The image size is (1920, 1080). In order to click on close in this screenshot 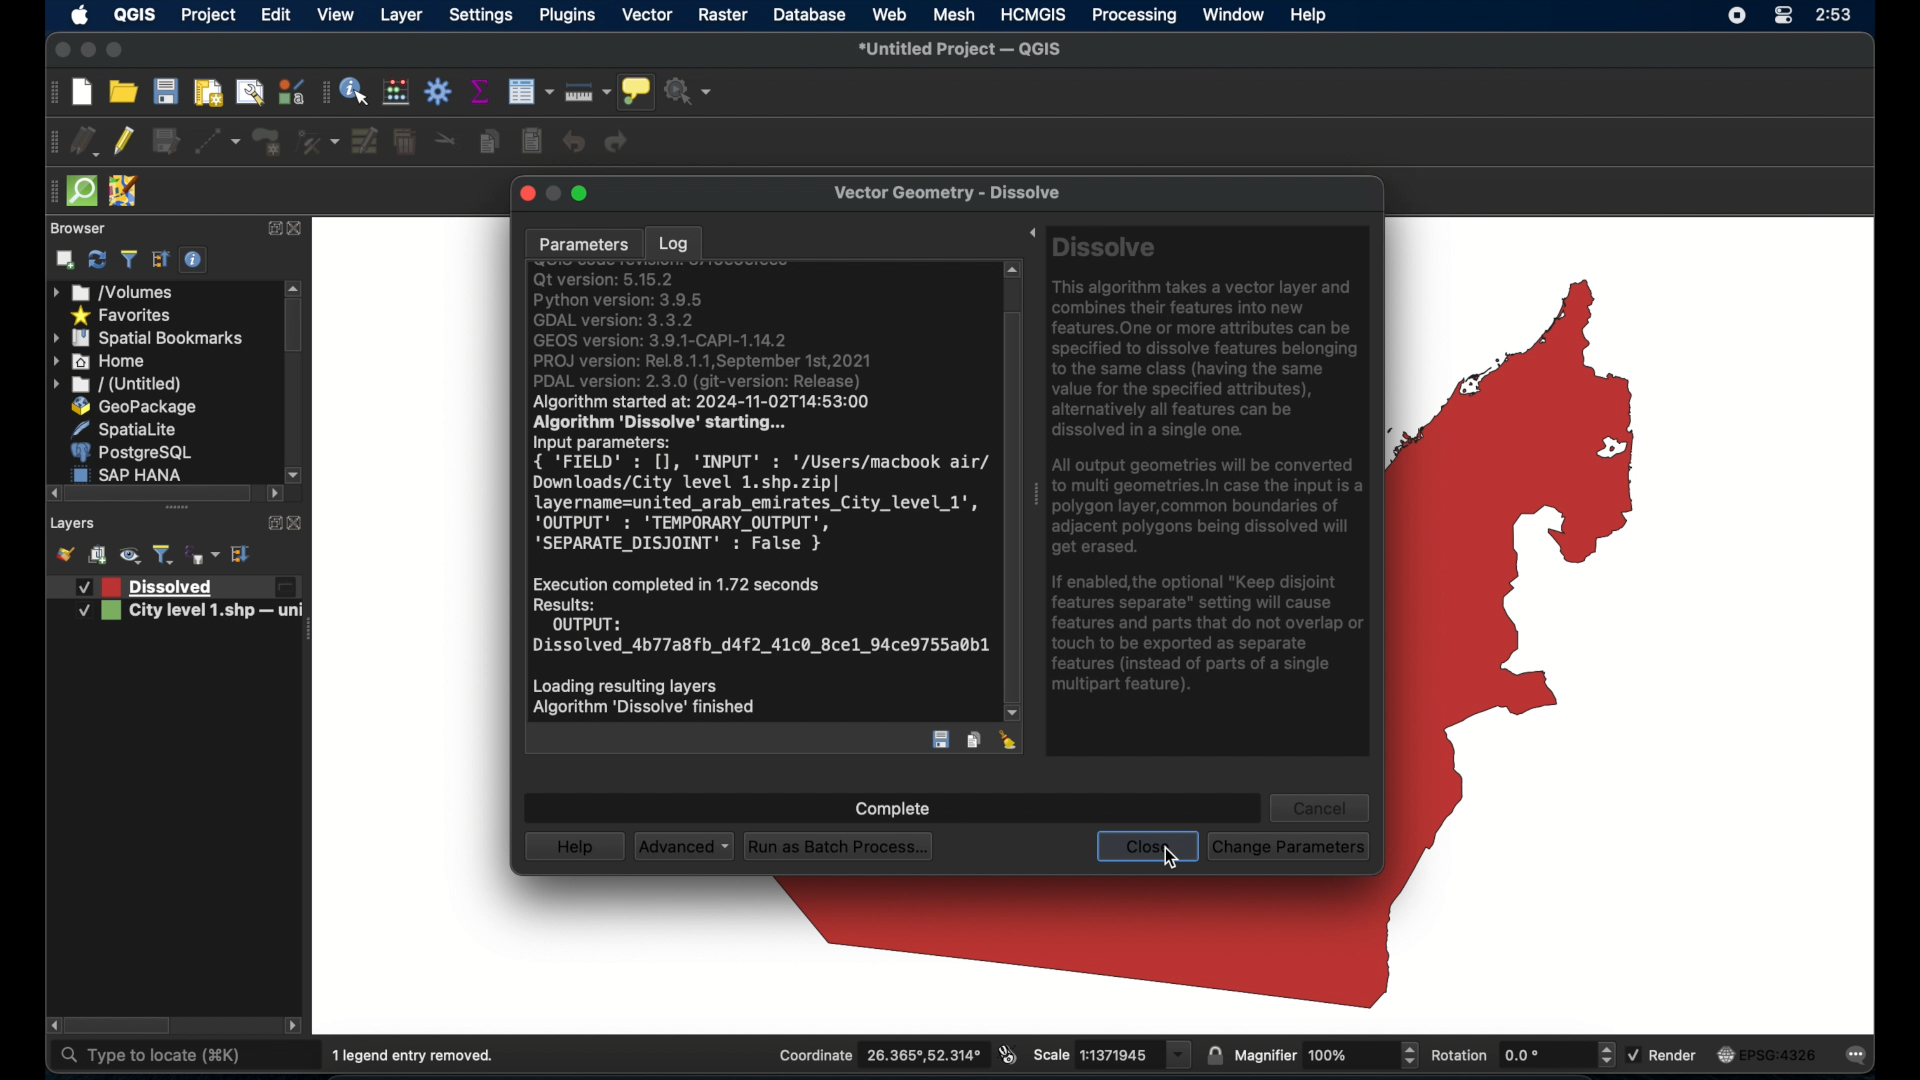, I will do `click(297, 229)`.